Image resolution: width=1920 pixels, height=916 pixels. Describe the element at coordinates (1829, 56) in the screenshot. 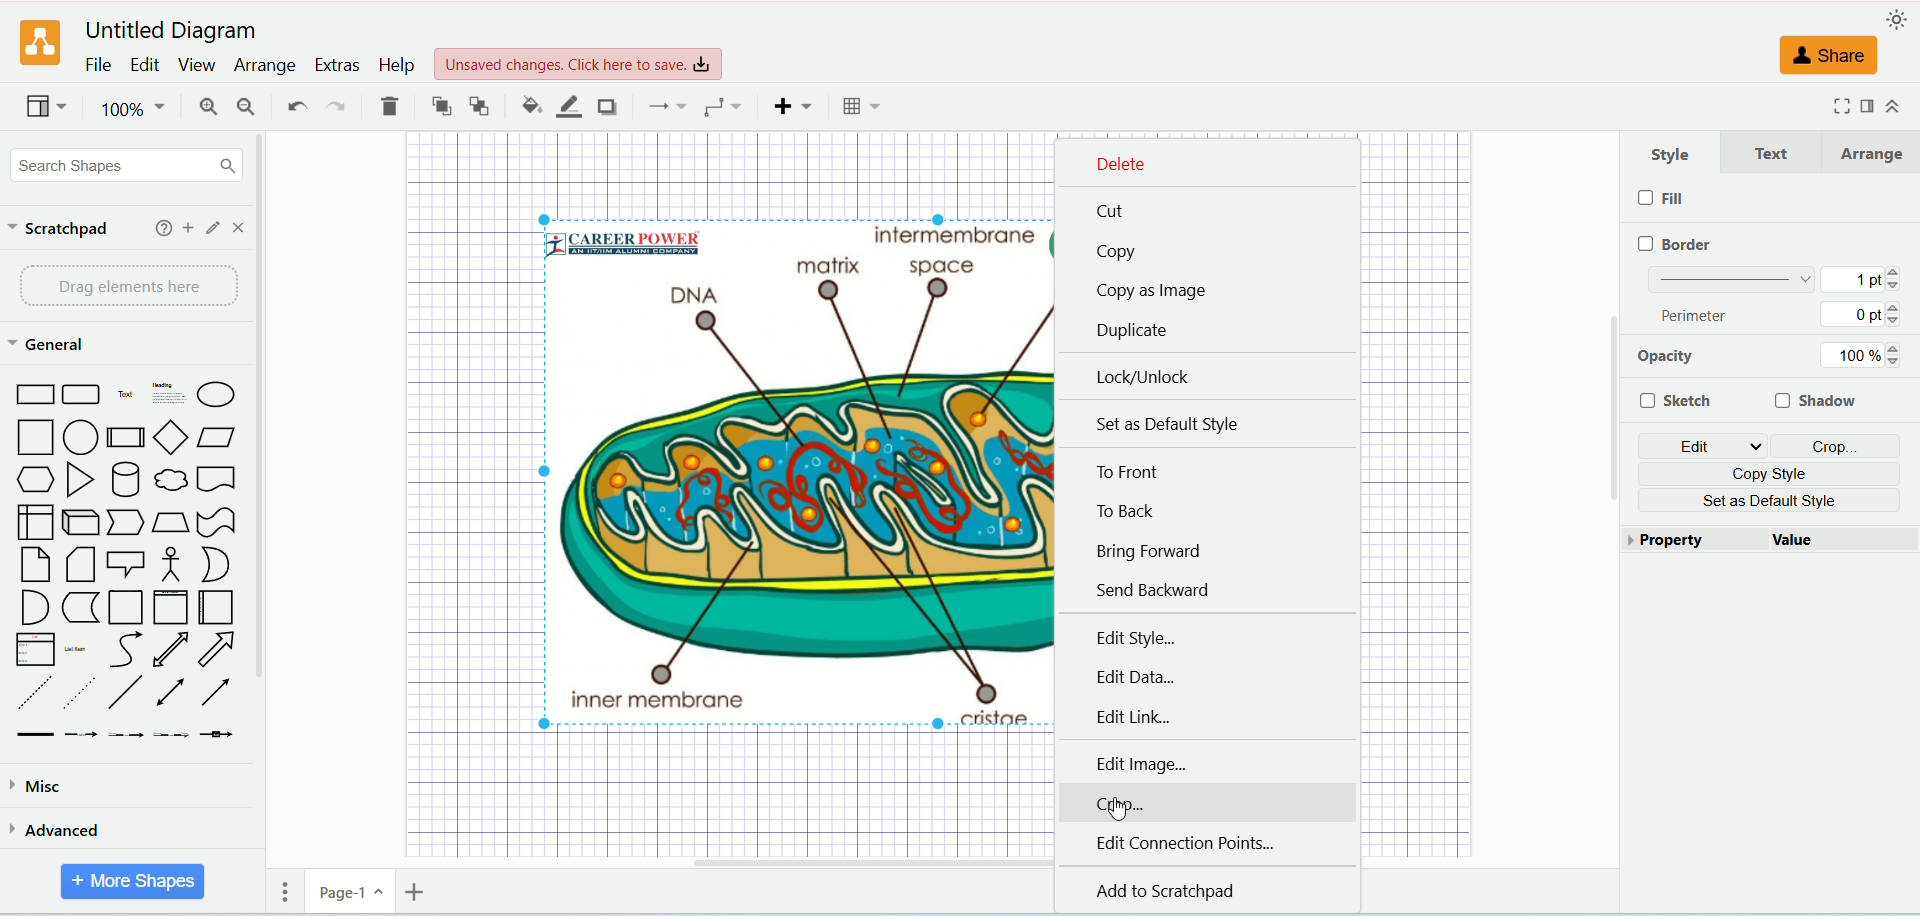

I see `share` at that location.